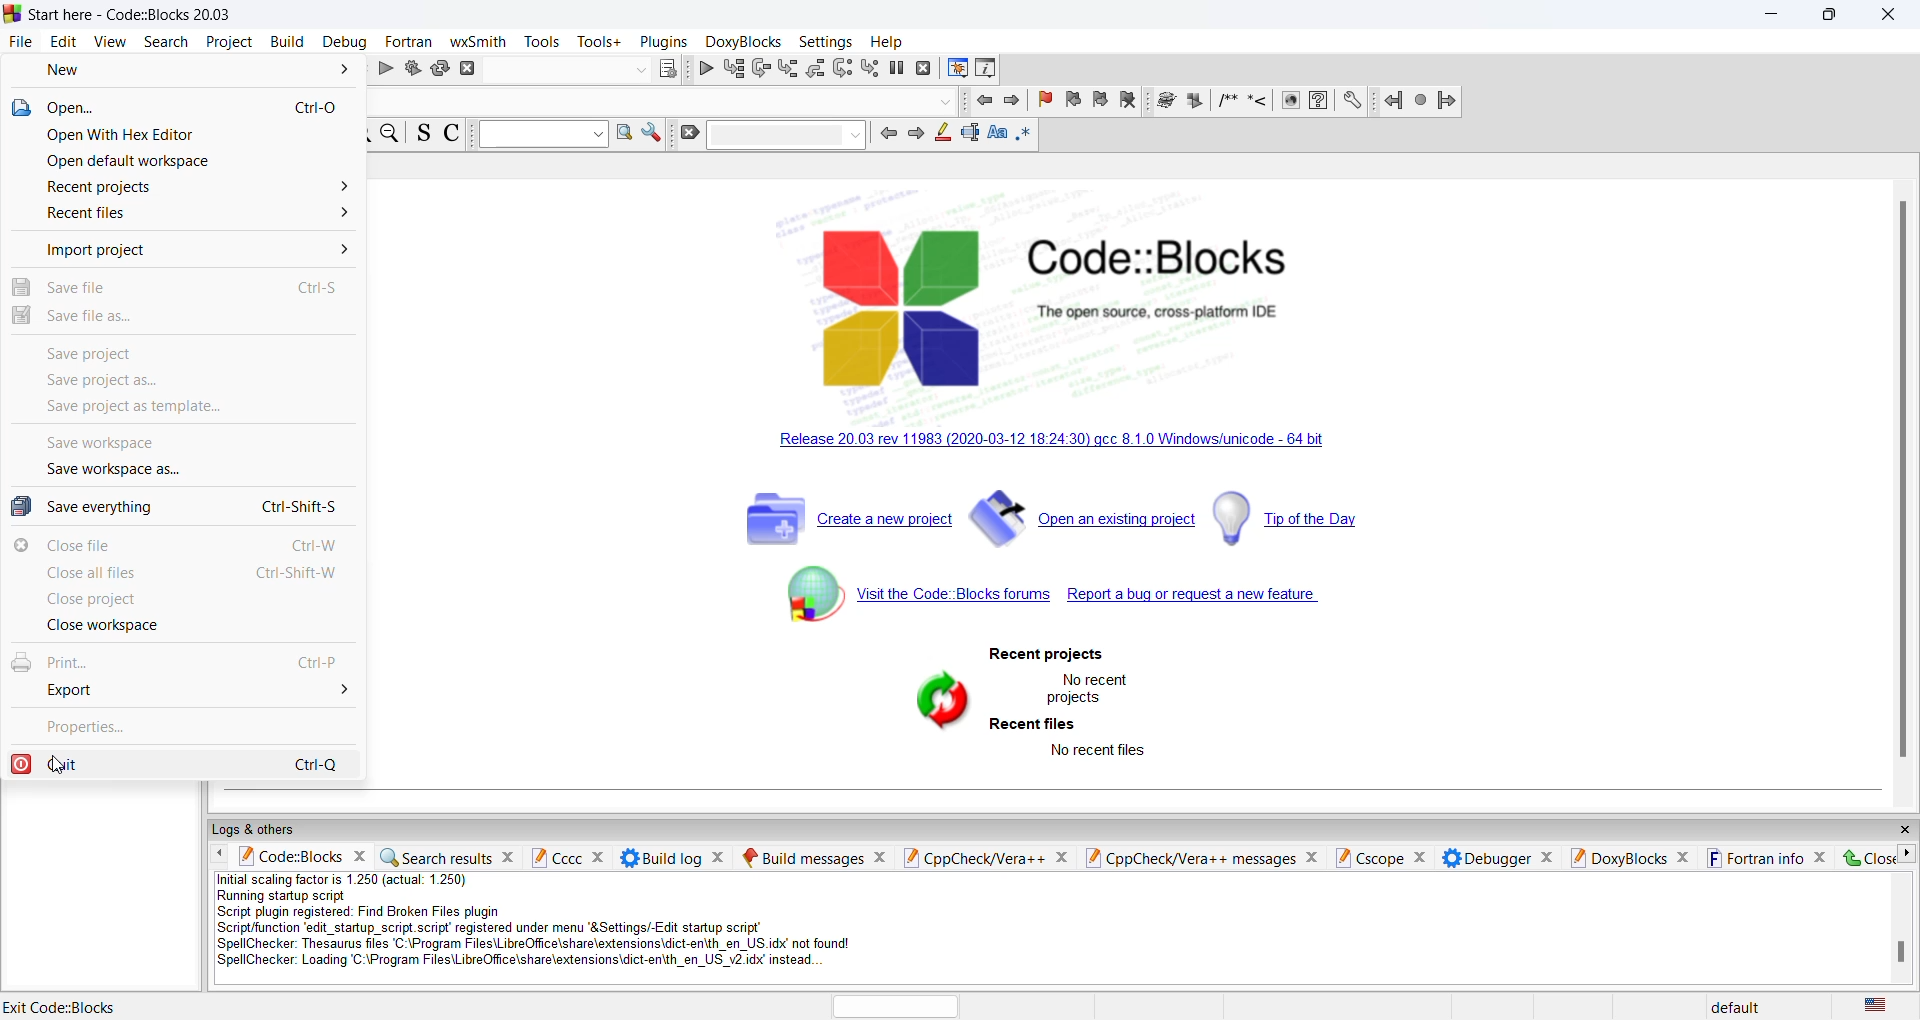 This screenshot has height=1020, width=1920. What do you see at coordinates (1227, 103) in the screenshot?
I see `multiline comment` at bounding box center [1227, 103].